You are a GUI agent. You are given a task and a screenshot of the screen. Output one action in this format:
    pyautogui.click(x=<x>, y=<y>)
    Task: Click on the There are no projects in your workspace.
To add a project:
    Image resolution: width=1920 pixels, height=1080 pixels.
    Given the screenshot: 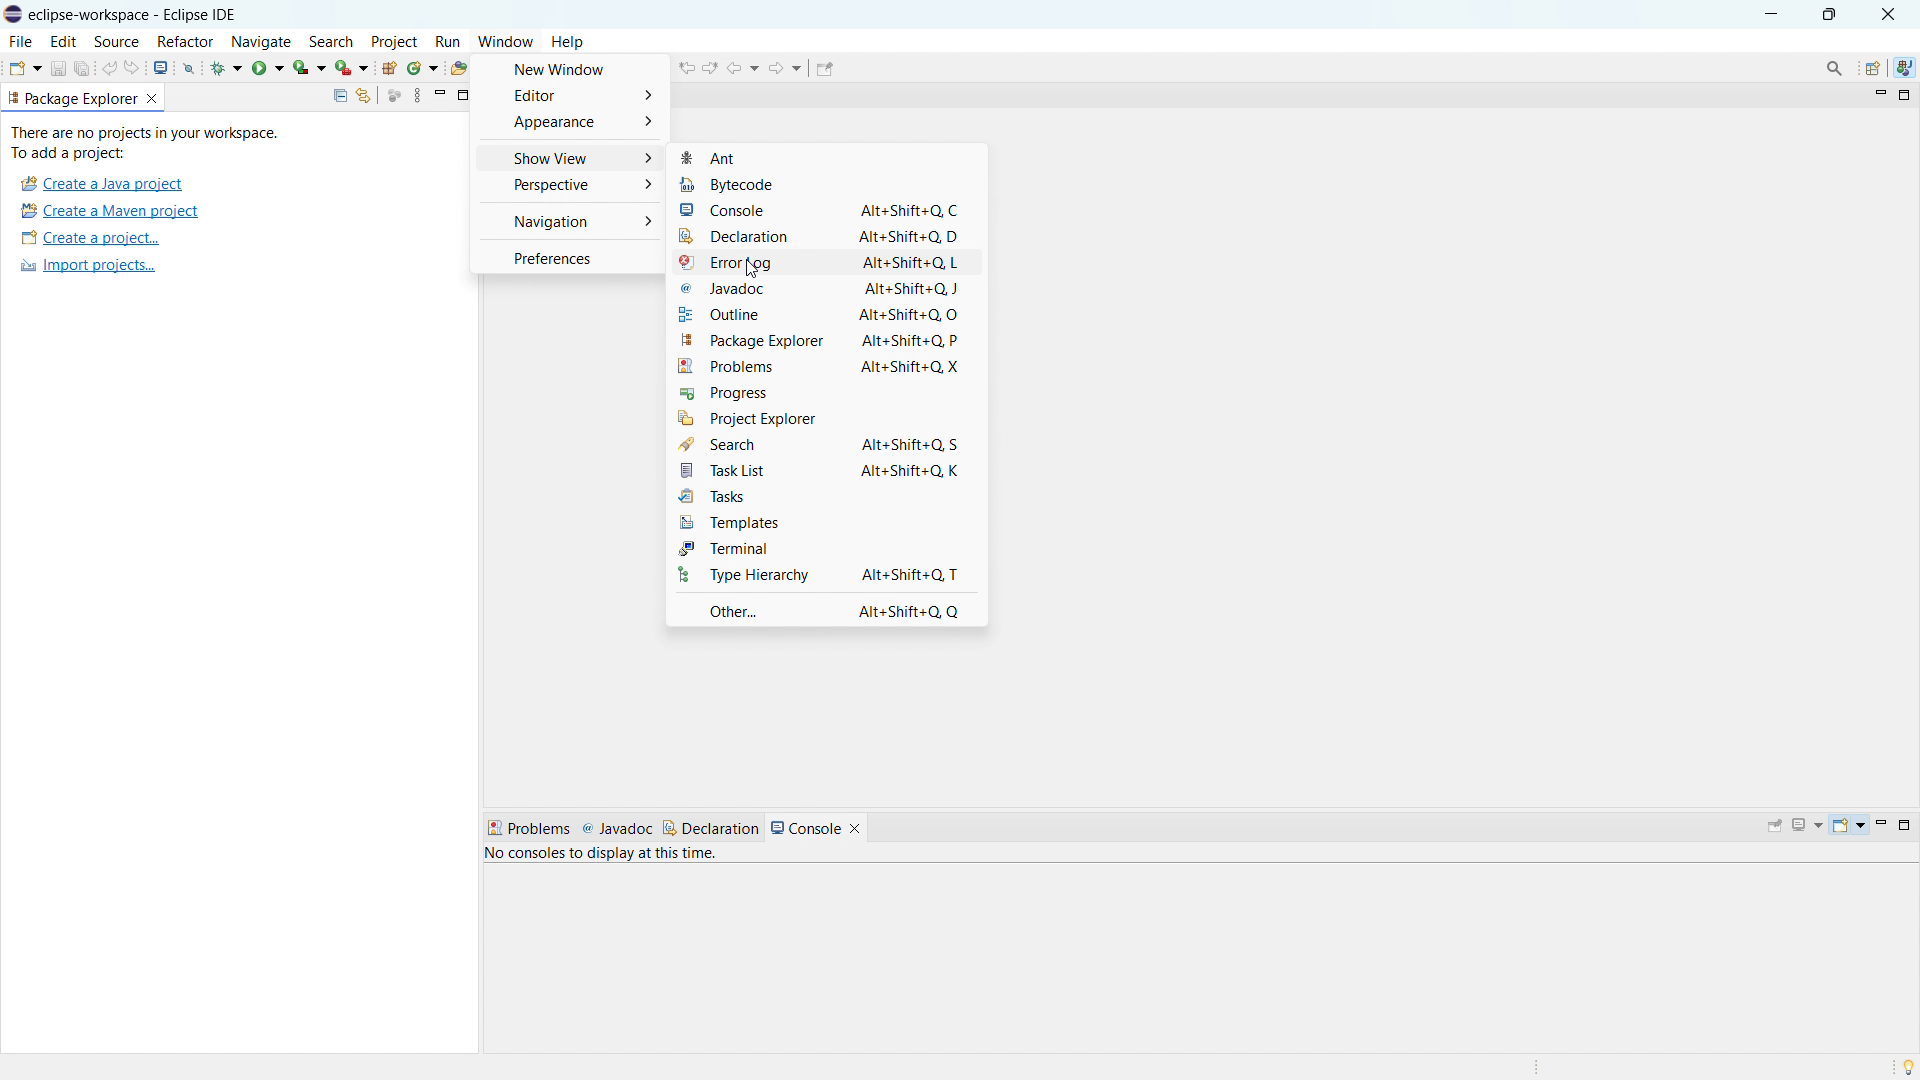 What is the action you would take?
    pyautogui.click(x=149, y=143)
    